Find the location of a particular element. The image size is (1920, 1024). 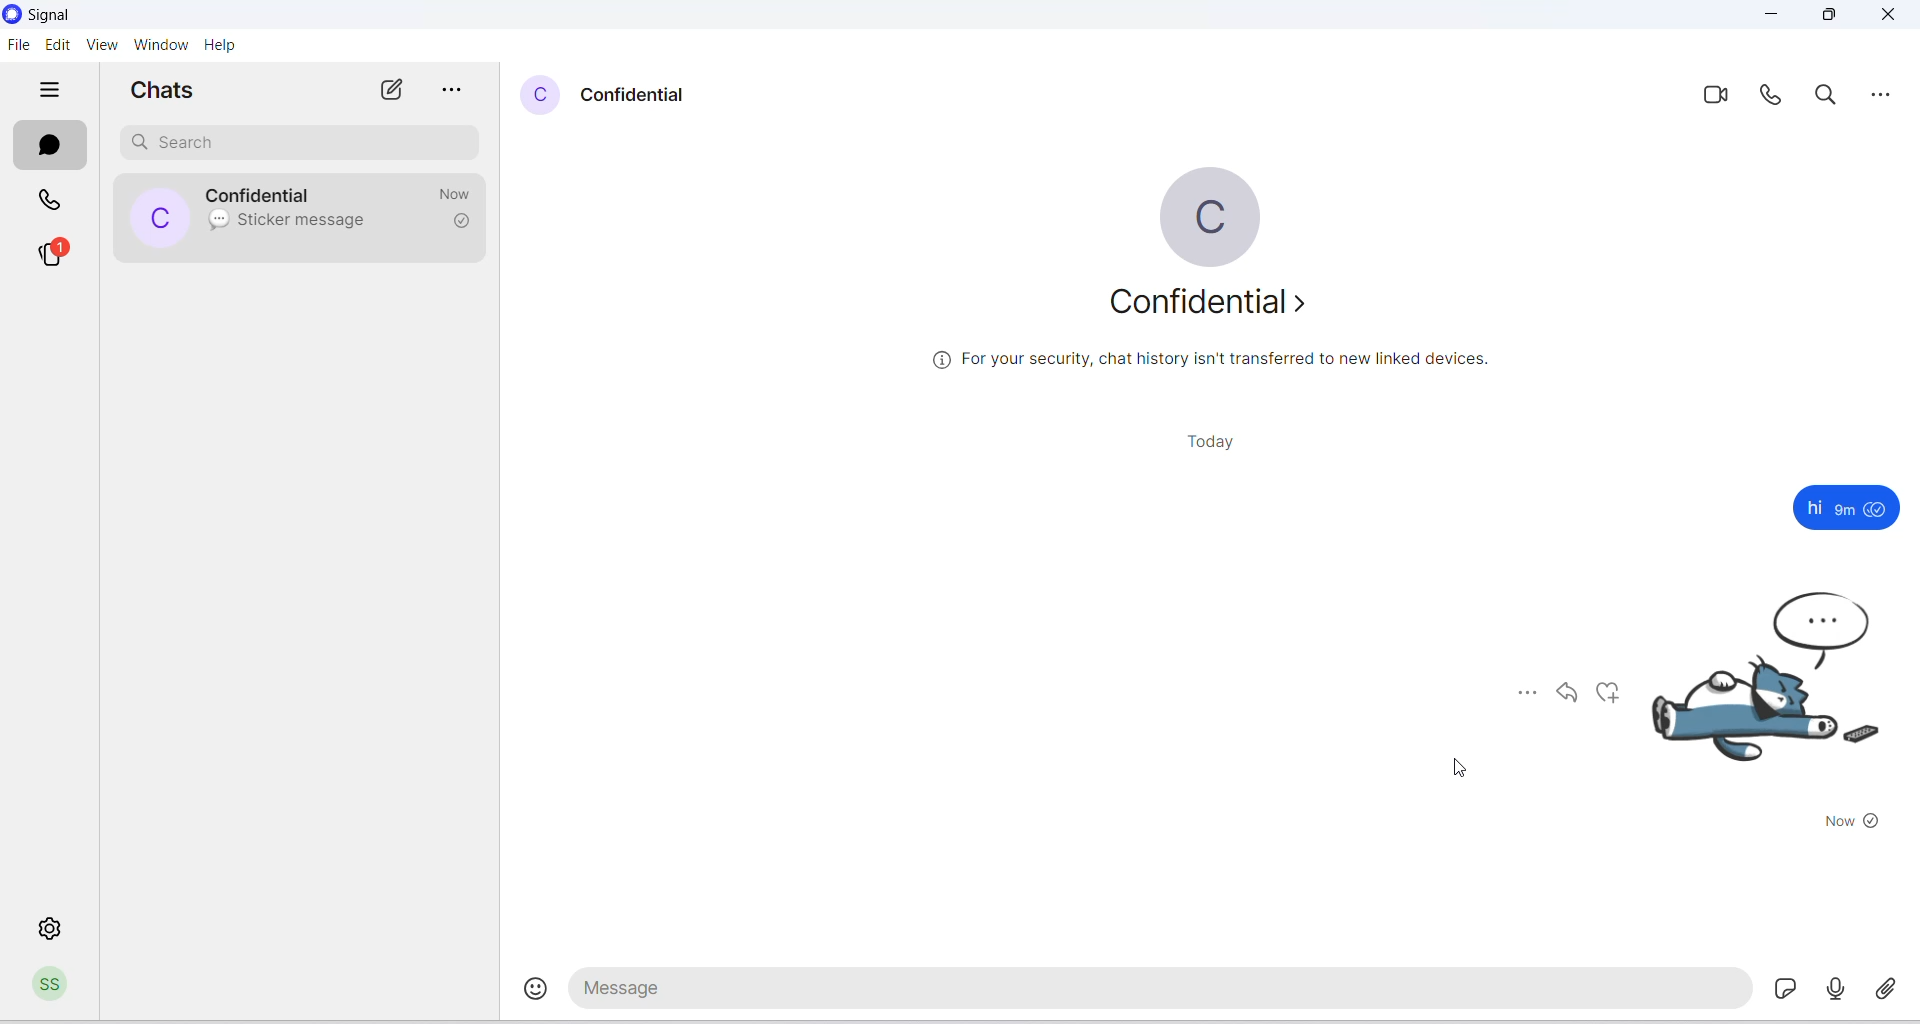

chats heading is located at coordinates (169, 91).